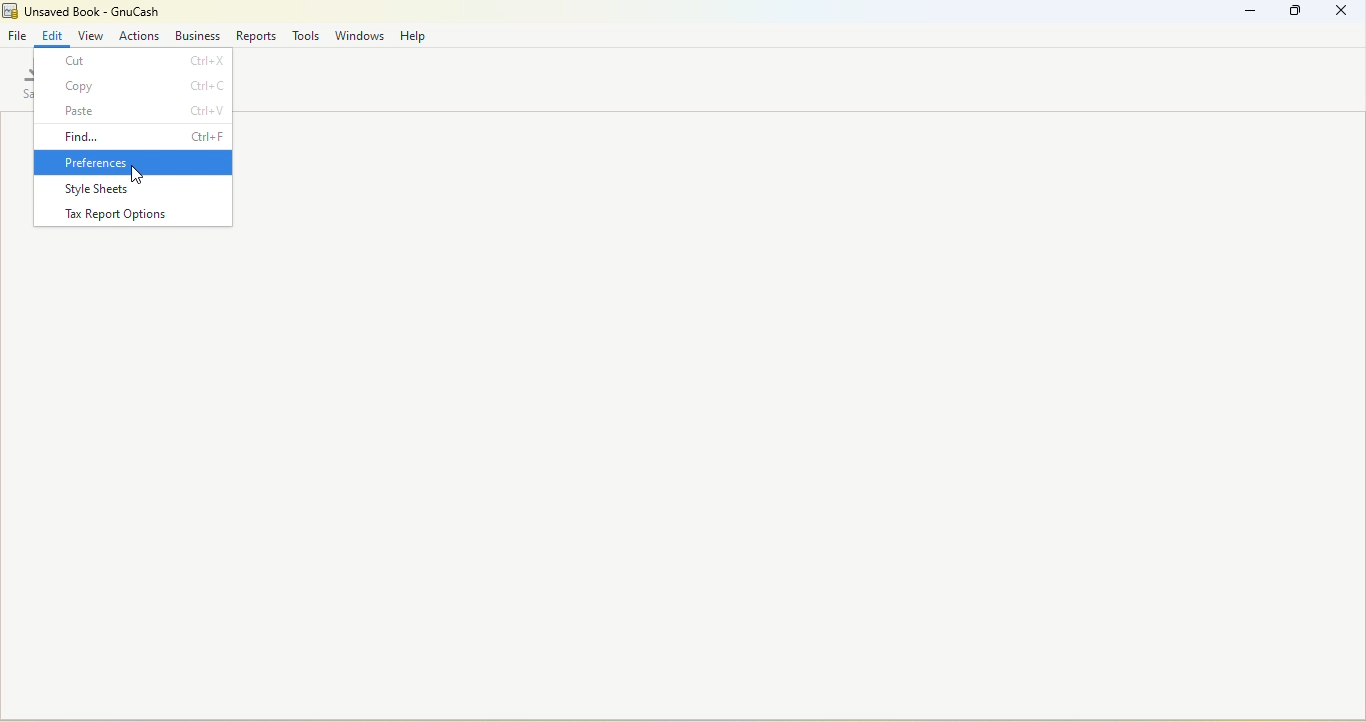  Describe the element at coordinates (359, 35) in the screenshot. I see `Windows` at that location.